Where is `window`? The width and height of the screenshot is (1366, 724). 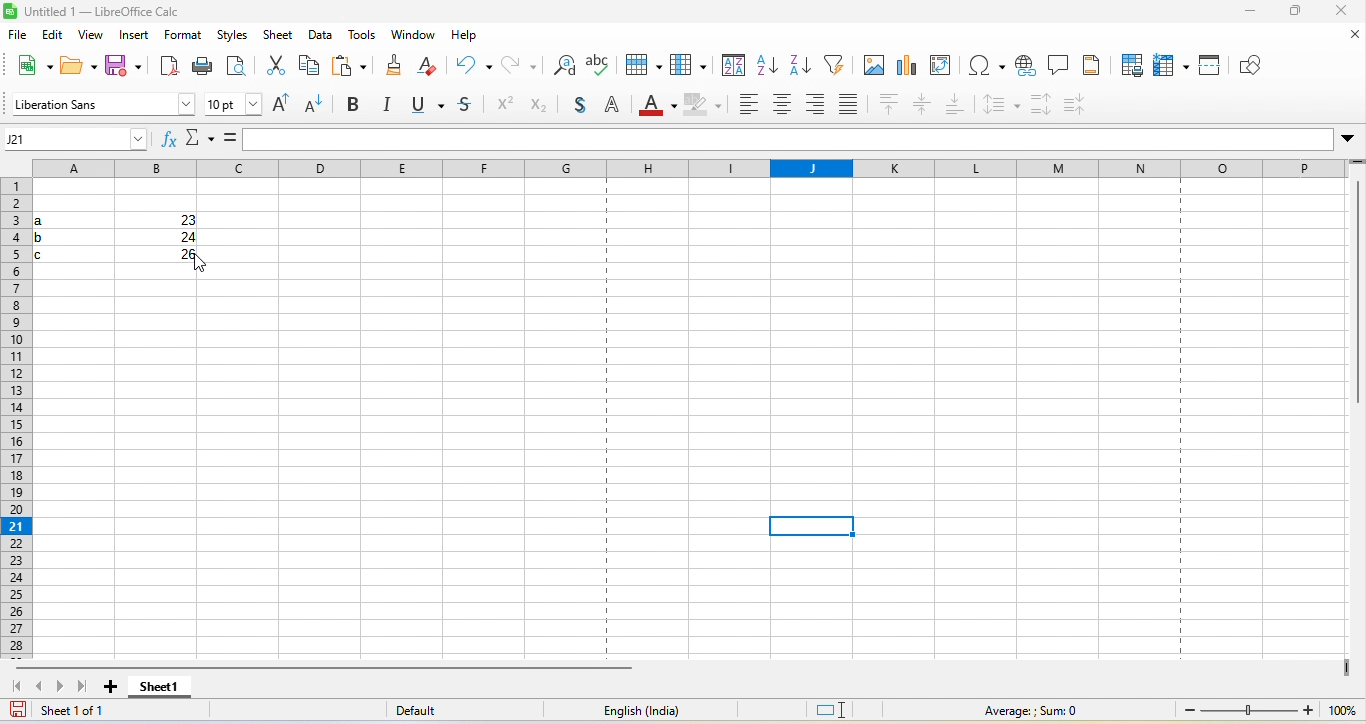
window is located at coordinates (410, 36).